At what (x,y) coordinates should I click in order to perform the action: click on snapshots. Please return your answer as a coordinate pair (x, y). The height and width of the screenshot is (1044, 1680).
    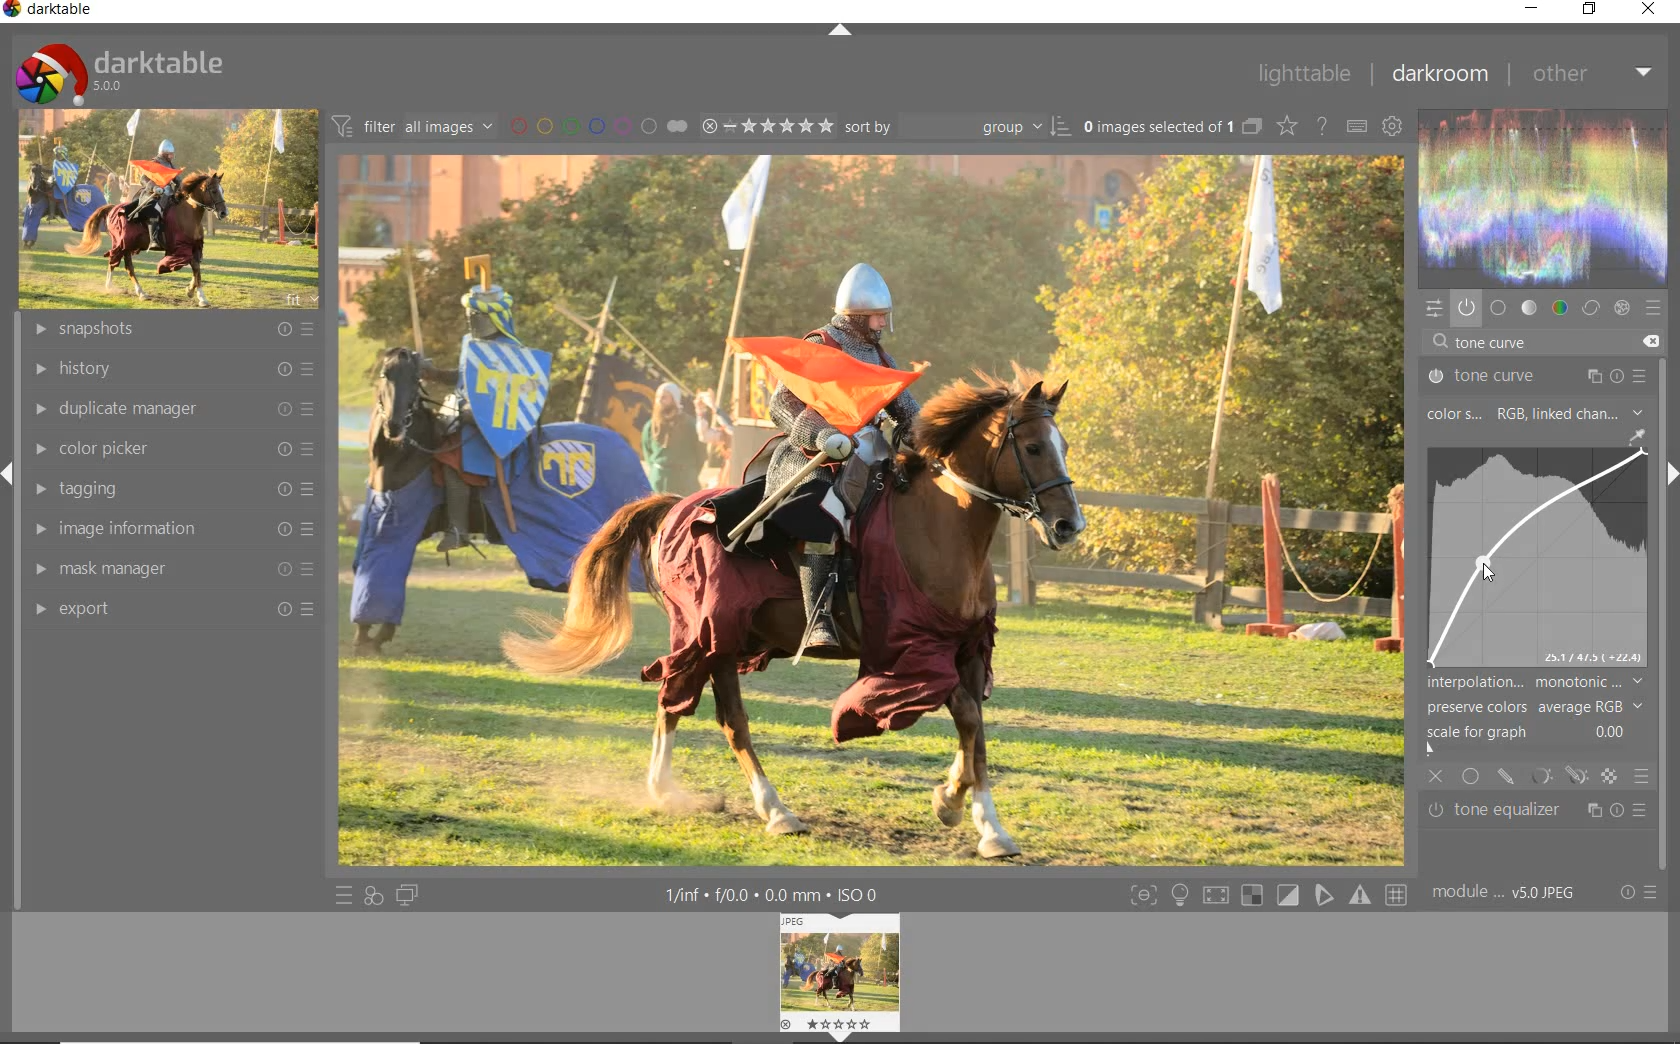
    Looking at the image, I should click on (176, 330).